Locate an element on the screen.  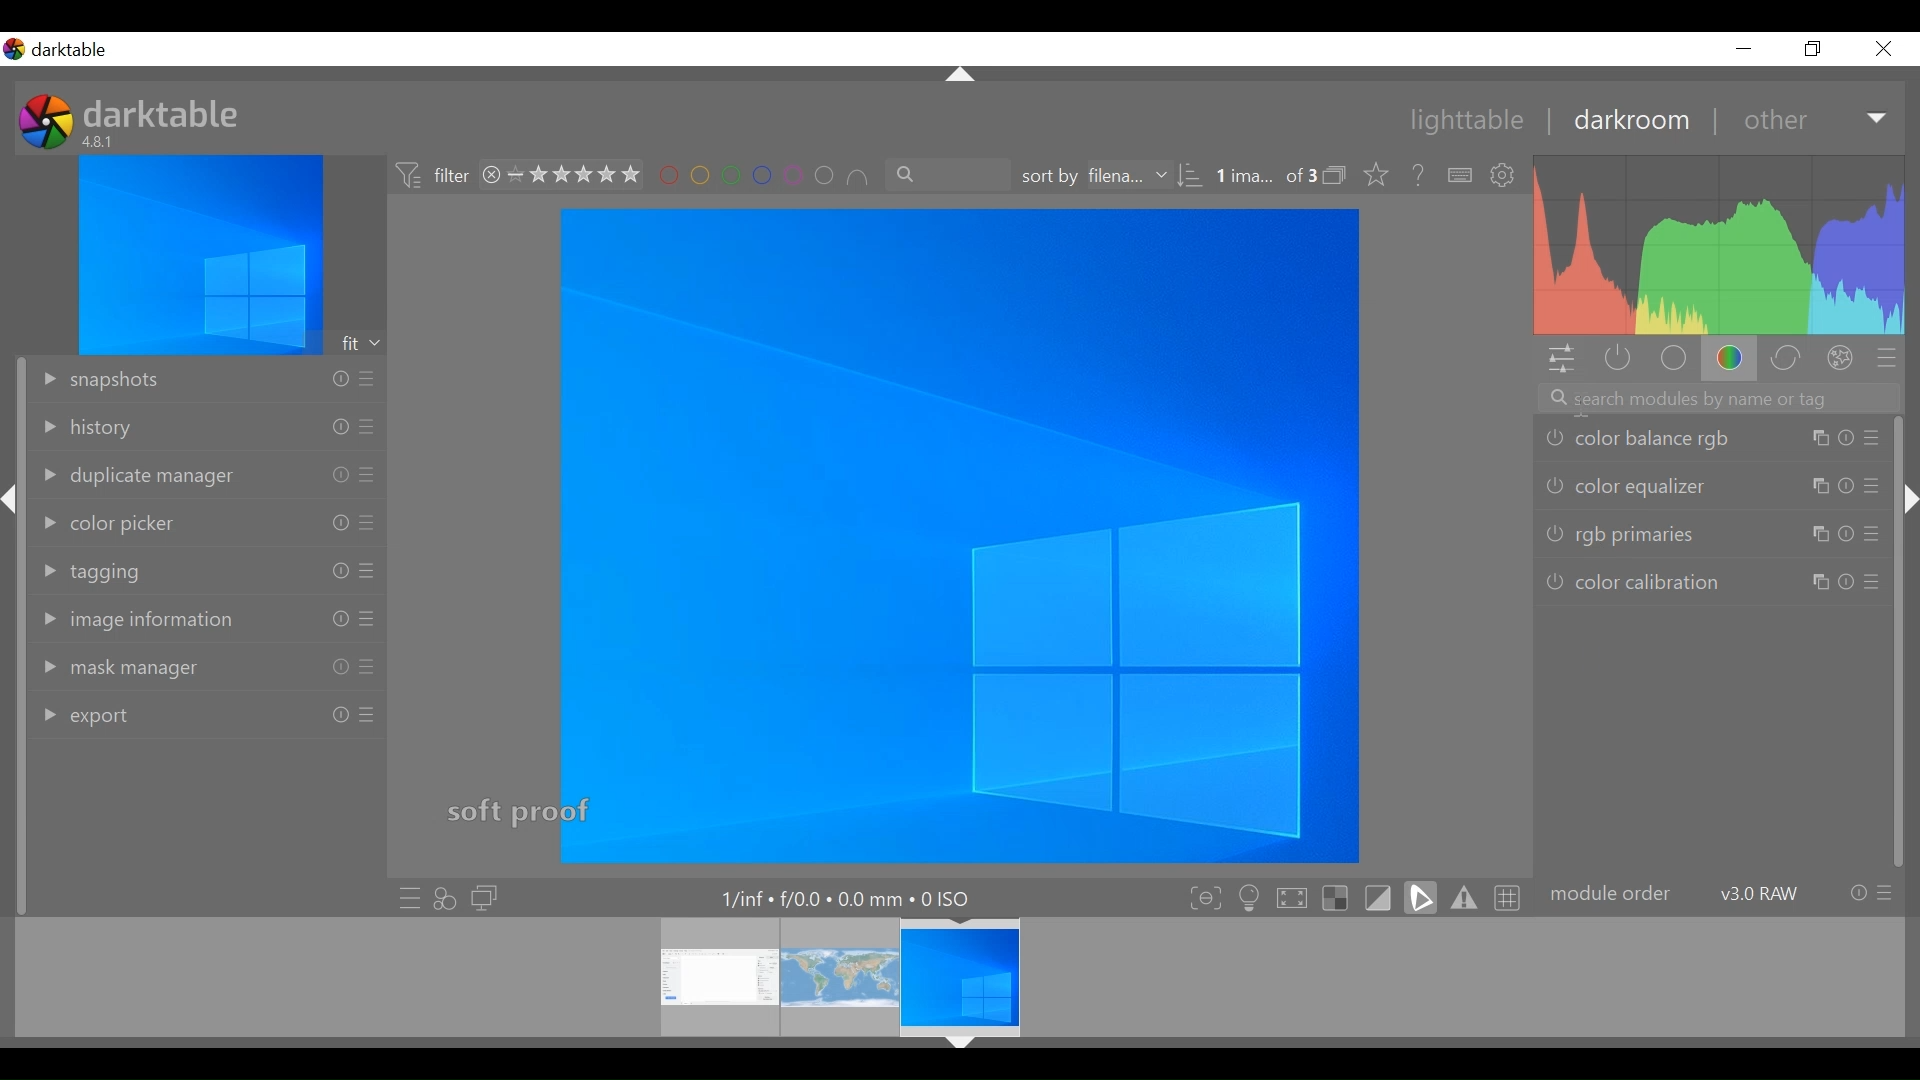
presets is located at coordinates (365, 379).